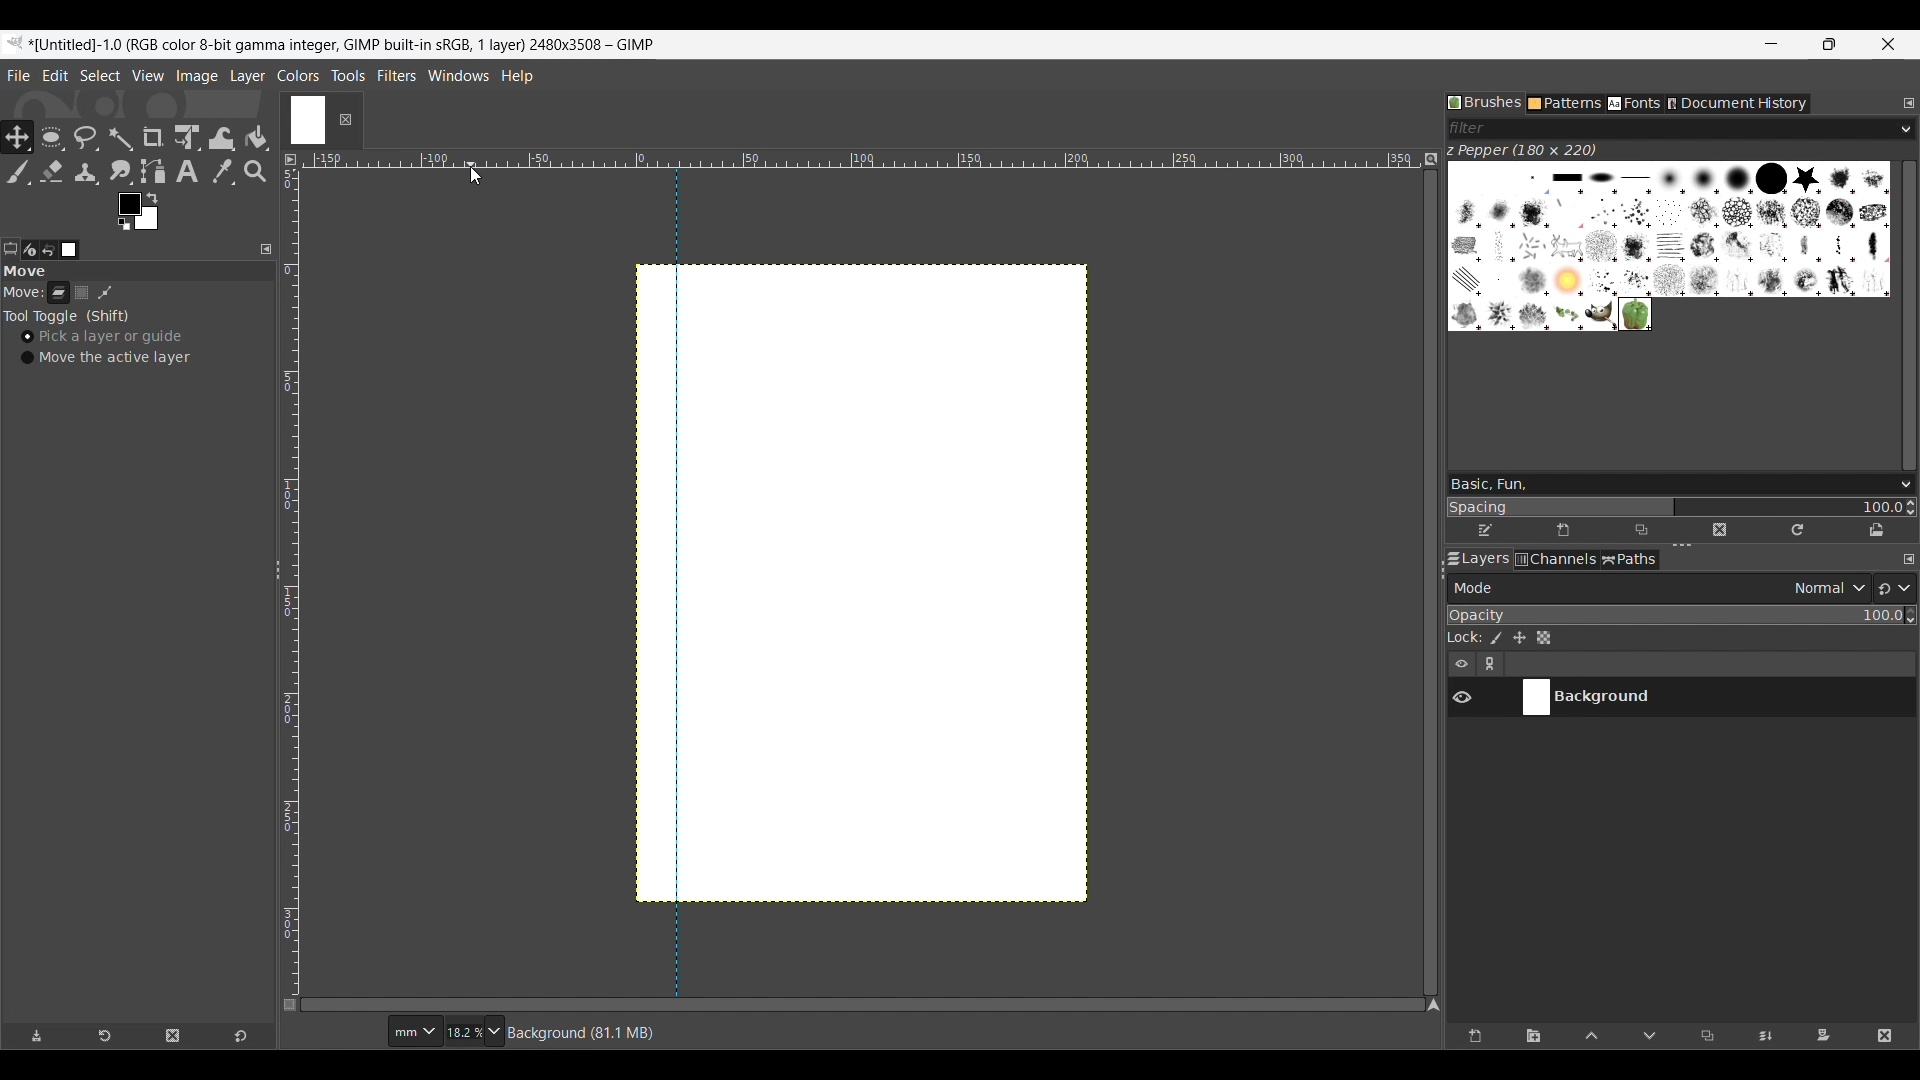 The height and width of the screenshot is (1080, 1920). Describe the element at coordinates (257, 172) in the screenshot. I see `Zoom tool` at that location.